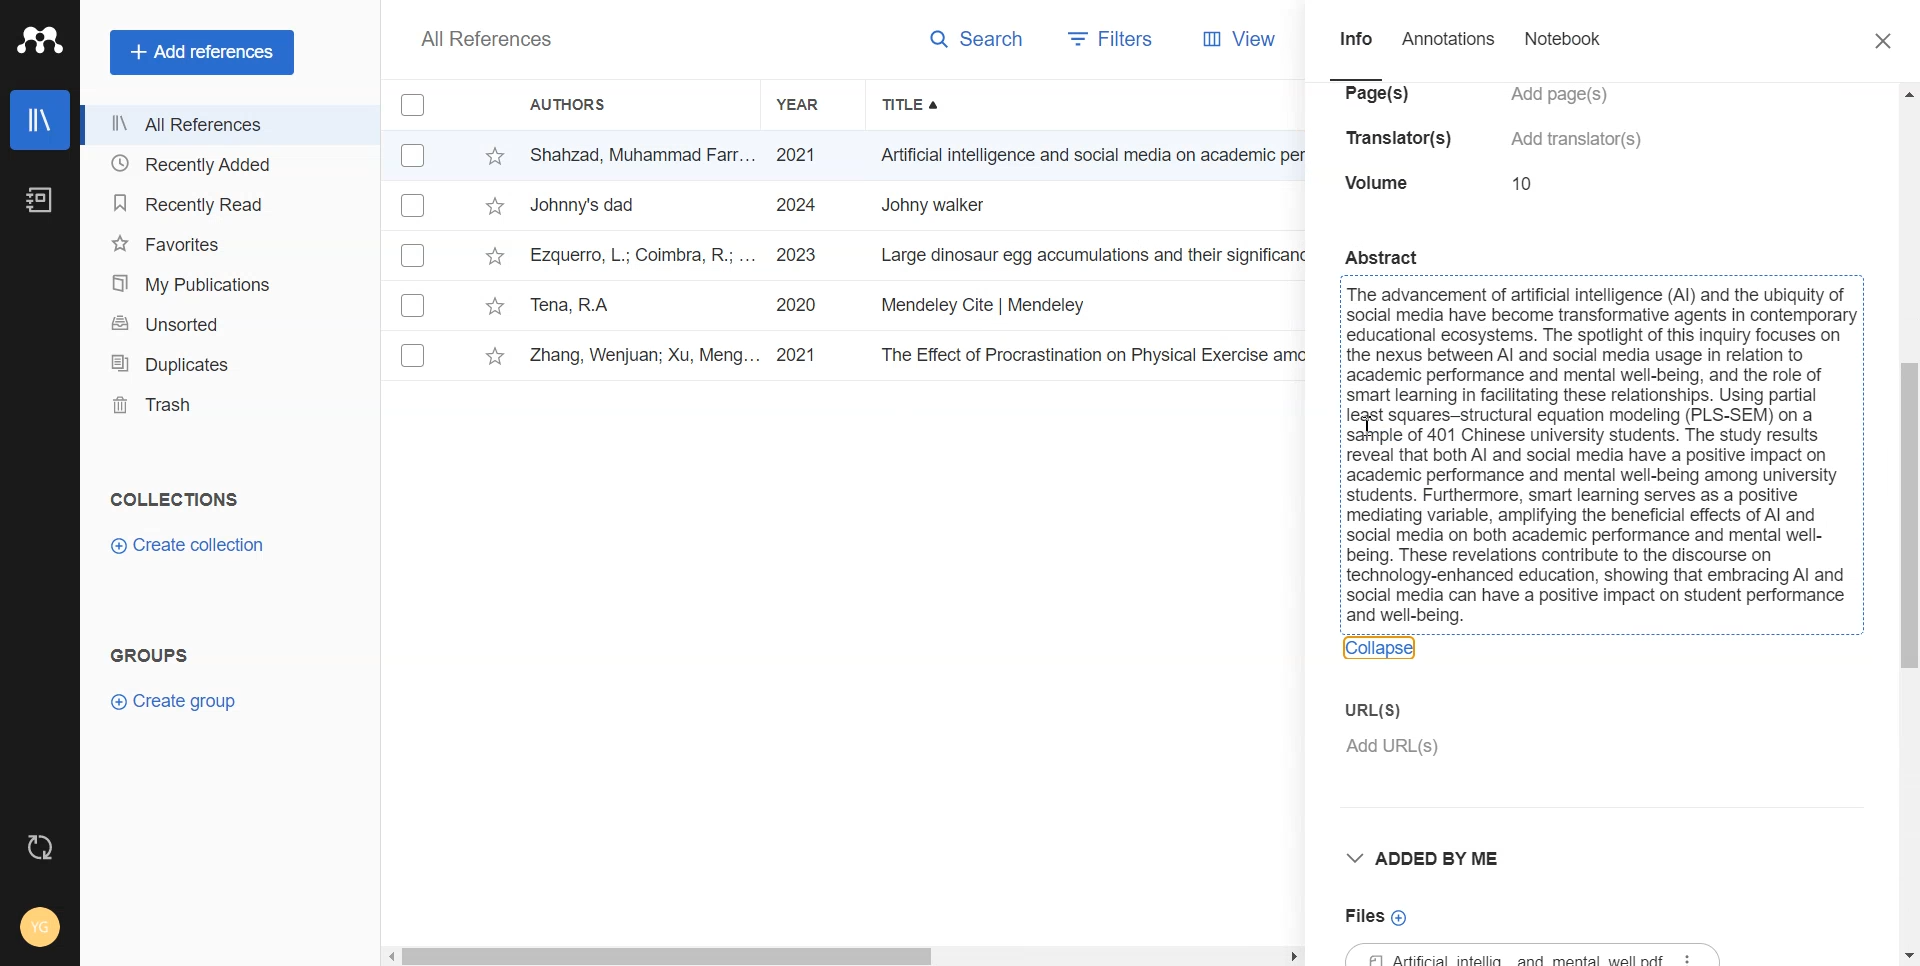 The width and height of the screenshot is (1920, 966). What do you see at coordinates (1908, 522) in the screenshot?
I see `Vertical Scroll bar` at bounding box center [1908, 522].